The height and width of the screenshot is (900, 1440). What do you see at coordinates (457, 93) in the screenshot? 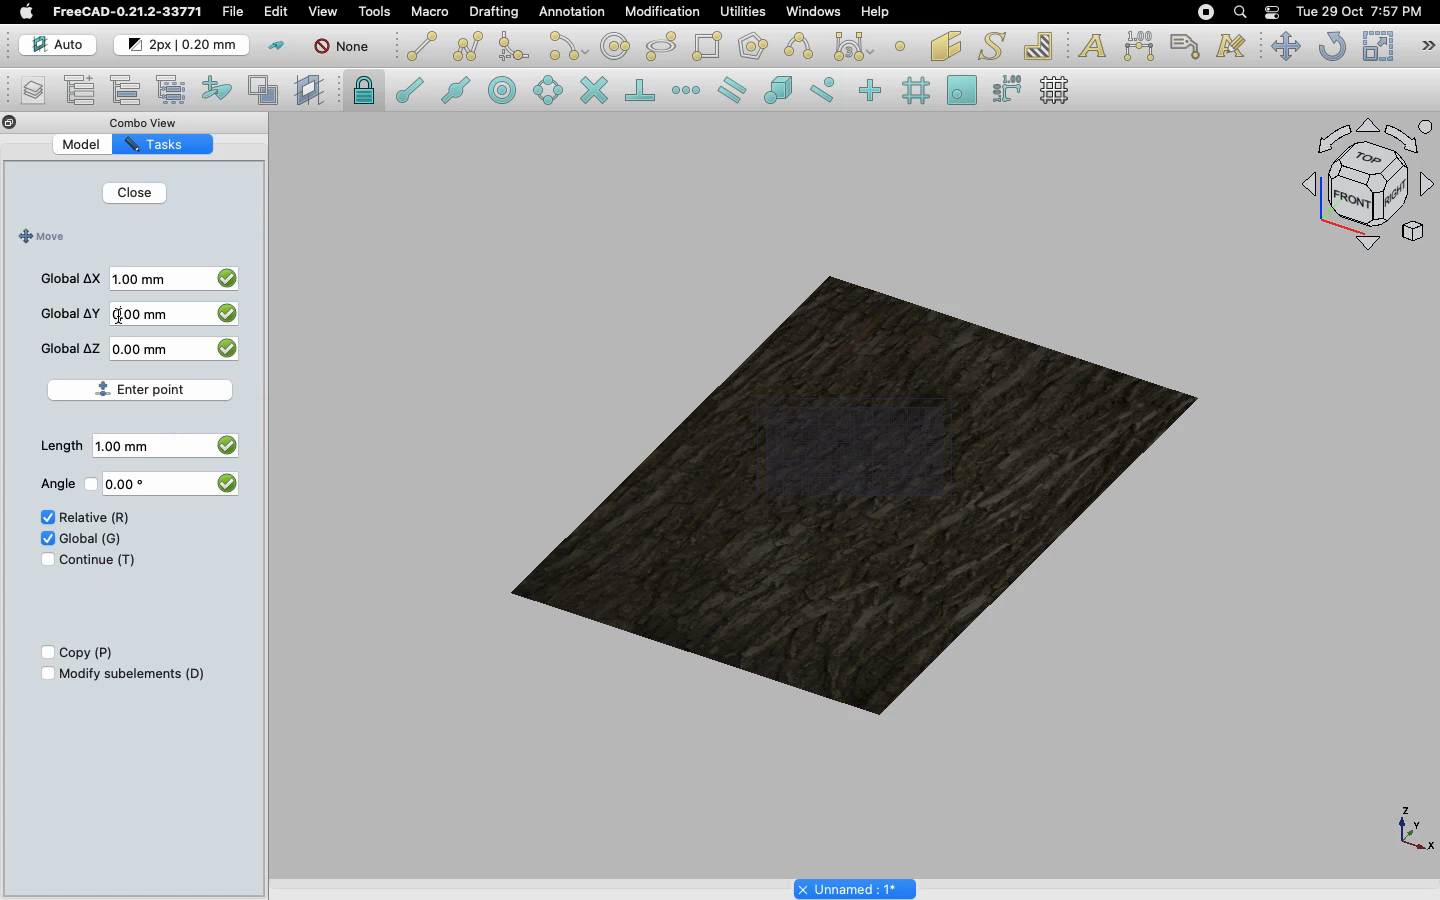
I see `Snap midpoint` at bounding box center [457, 93].